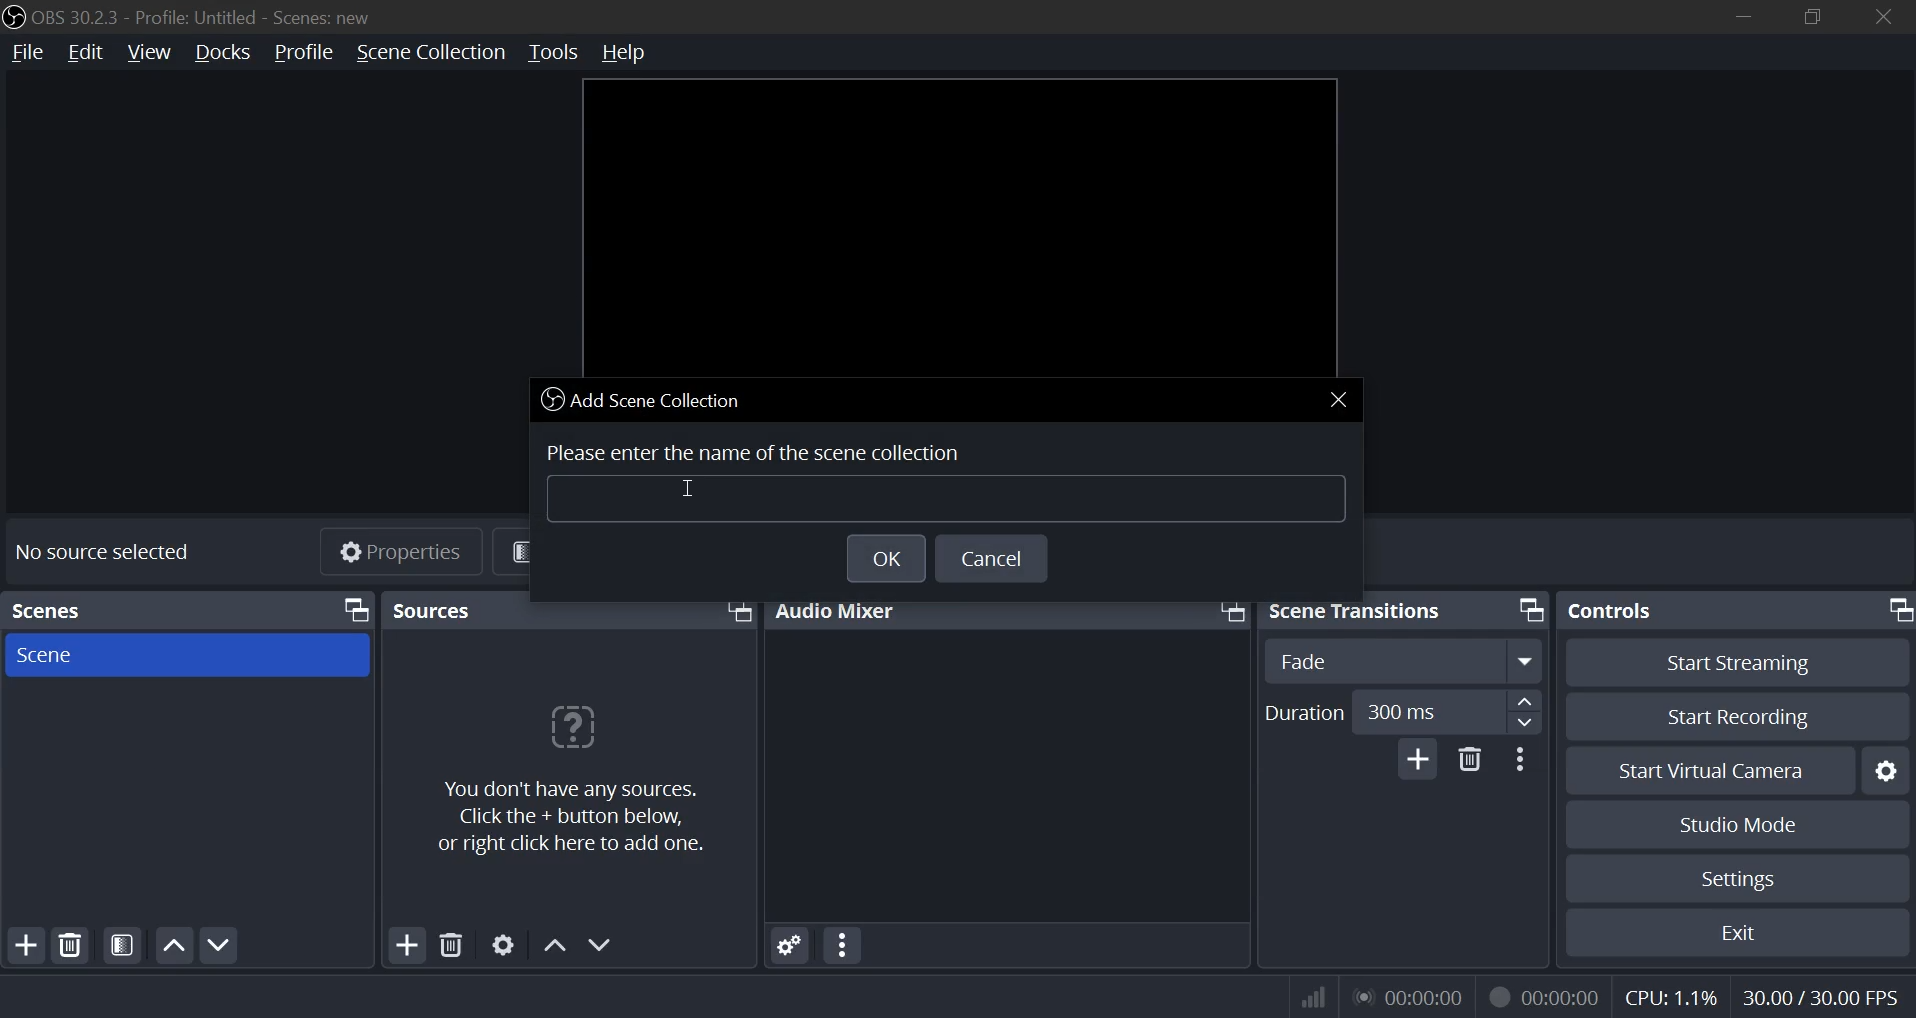  Describe the element at coordinates (696, 490) in the screenshot. I see `Cursor` at that location.